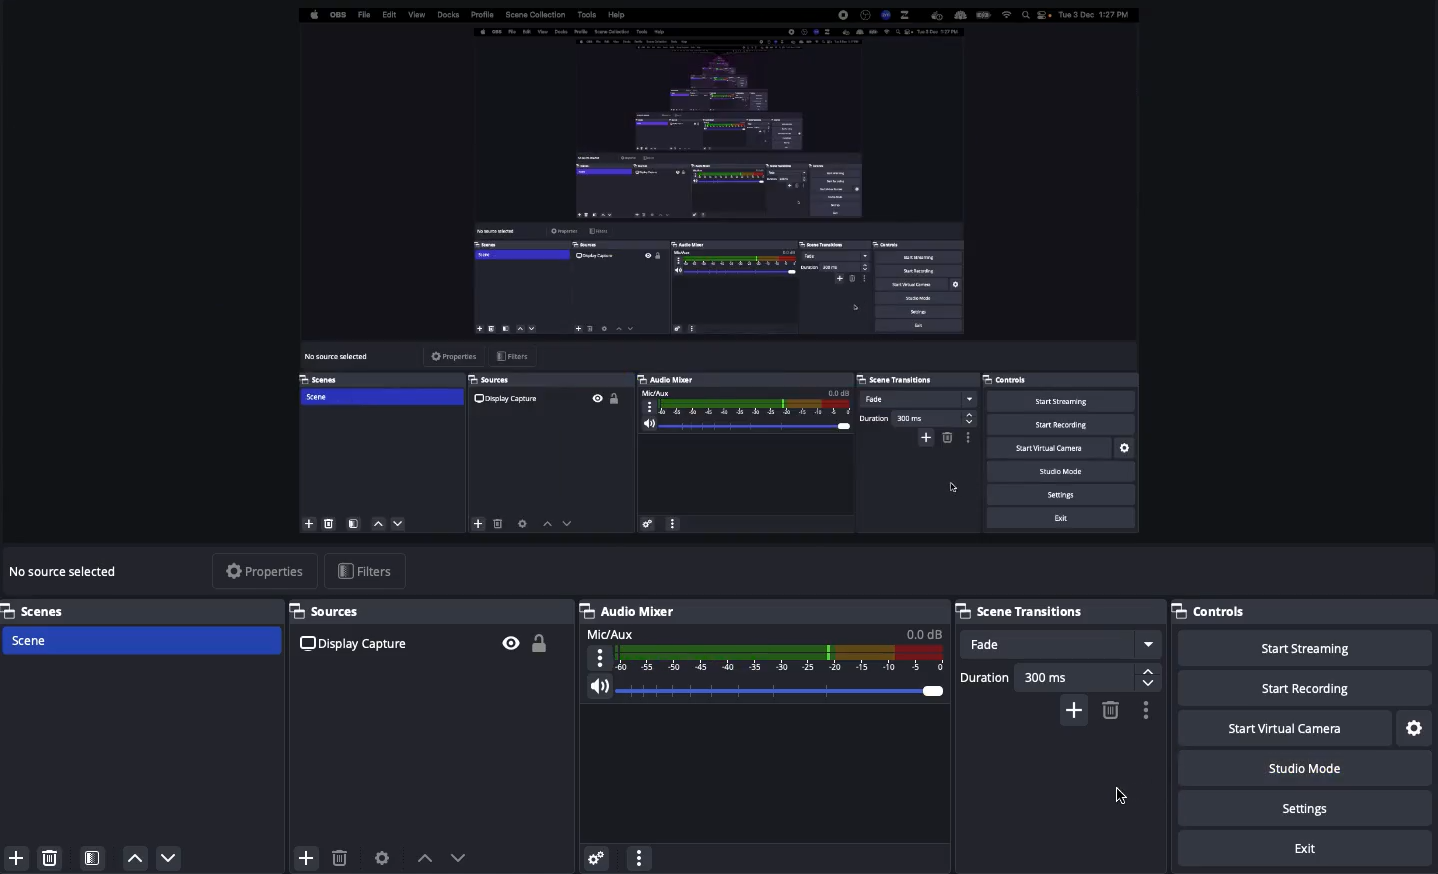 The width and height of the screenshot is (1438, 874). What do you see at coordinates (171, 858) in the screenshot?
I see `move down` at bounding box center [171, 858].